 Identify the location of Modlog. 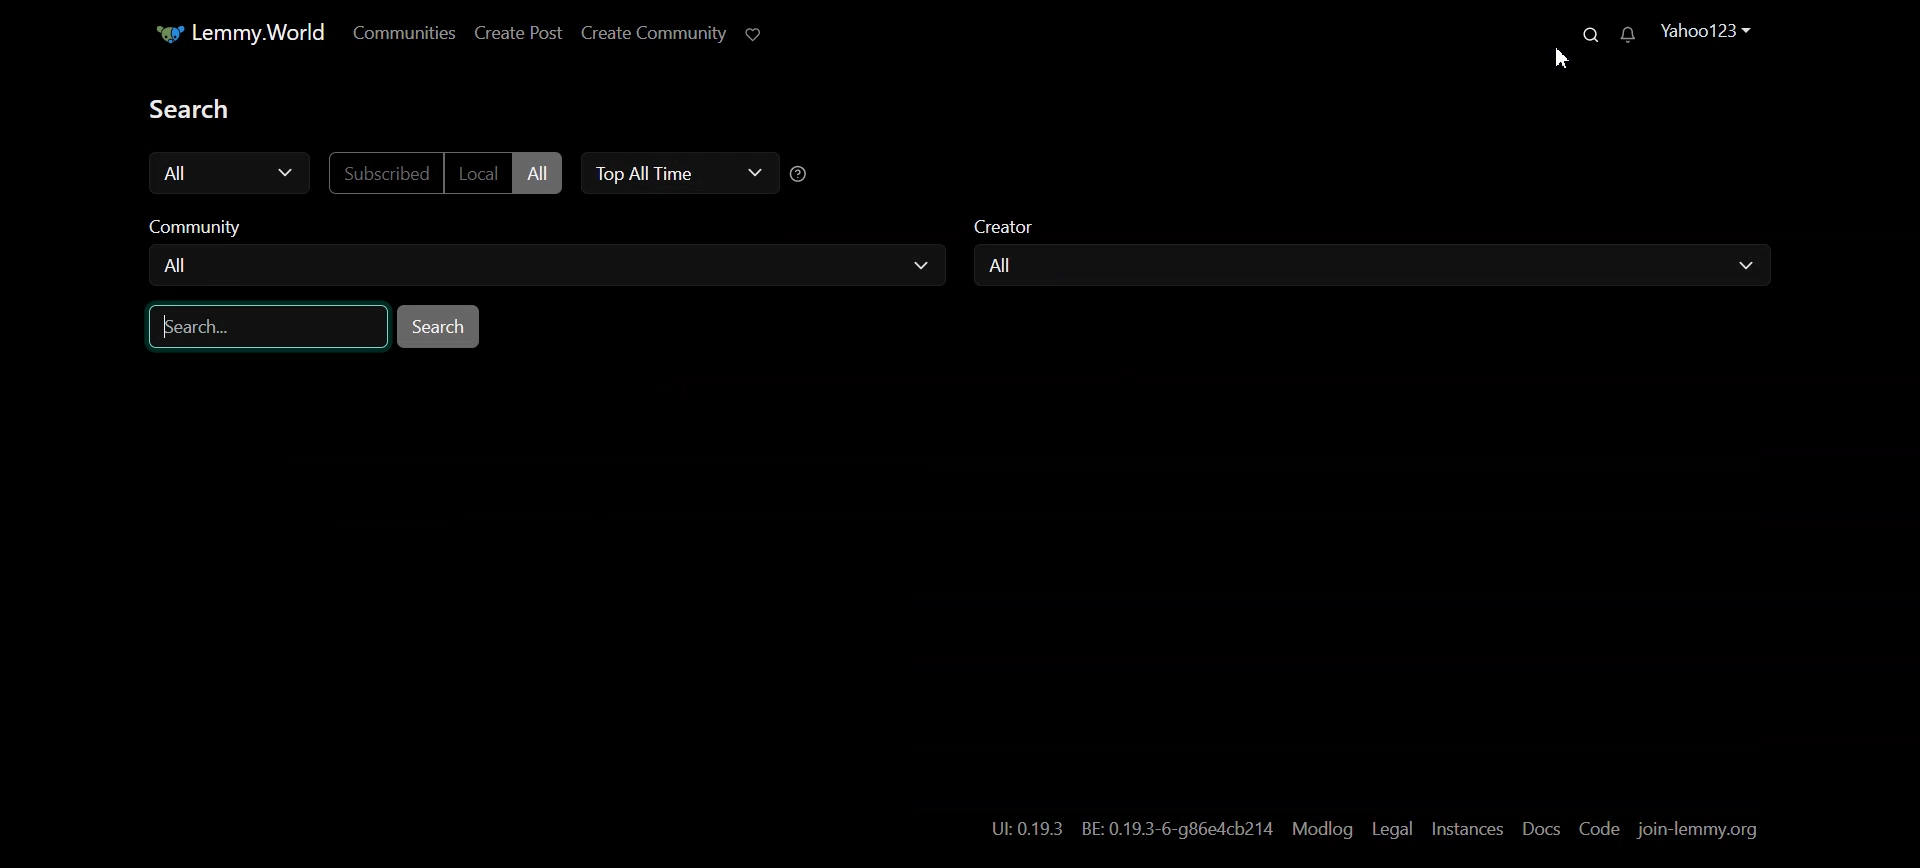
(1322, 826).